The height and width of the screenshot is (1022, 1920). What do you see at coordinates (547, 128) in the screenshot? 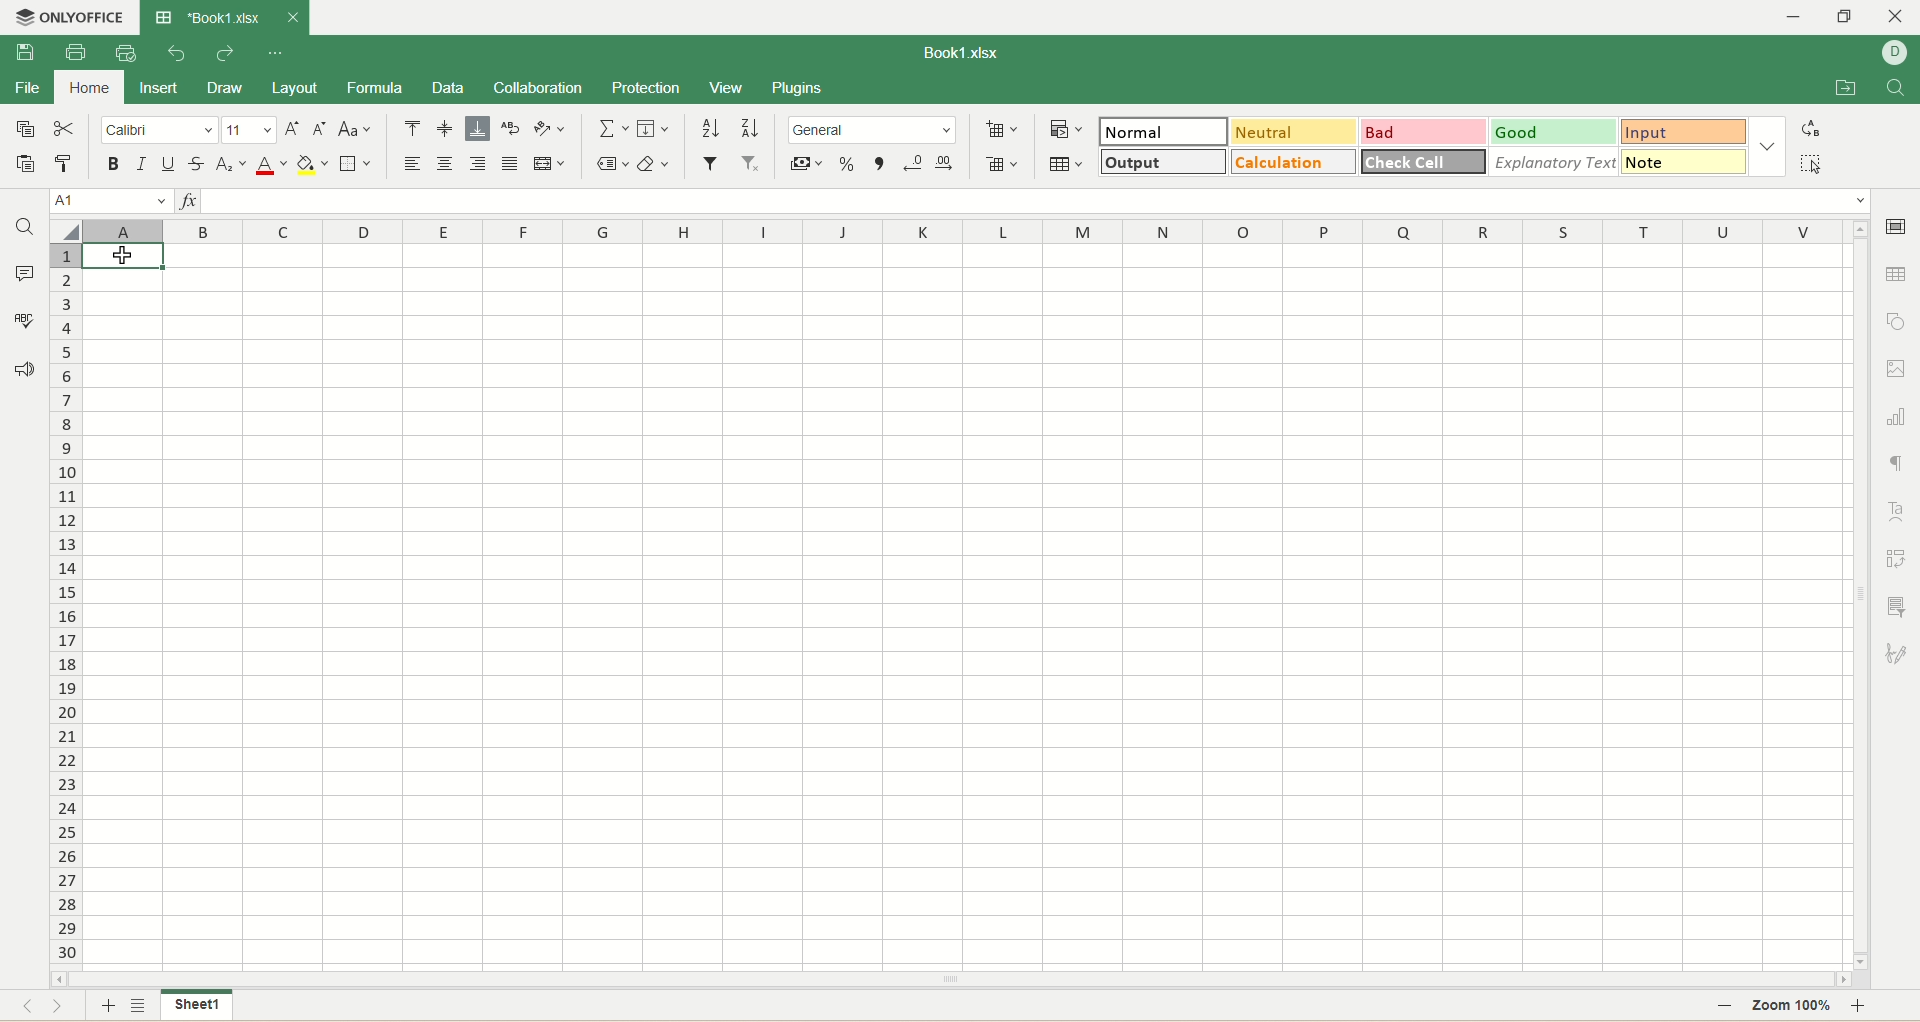
I see `orientation` at bounding box center [547, 128].